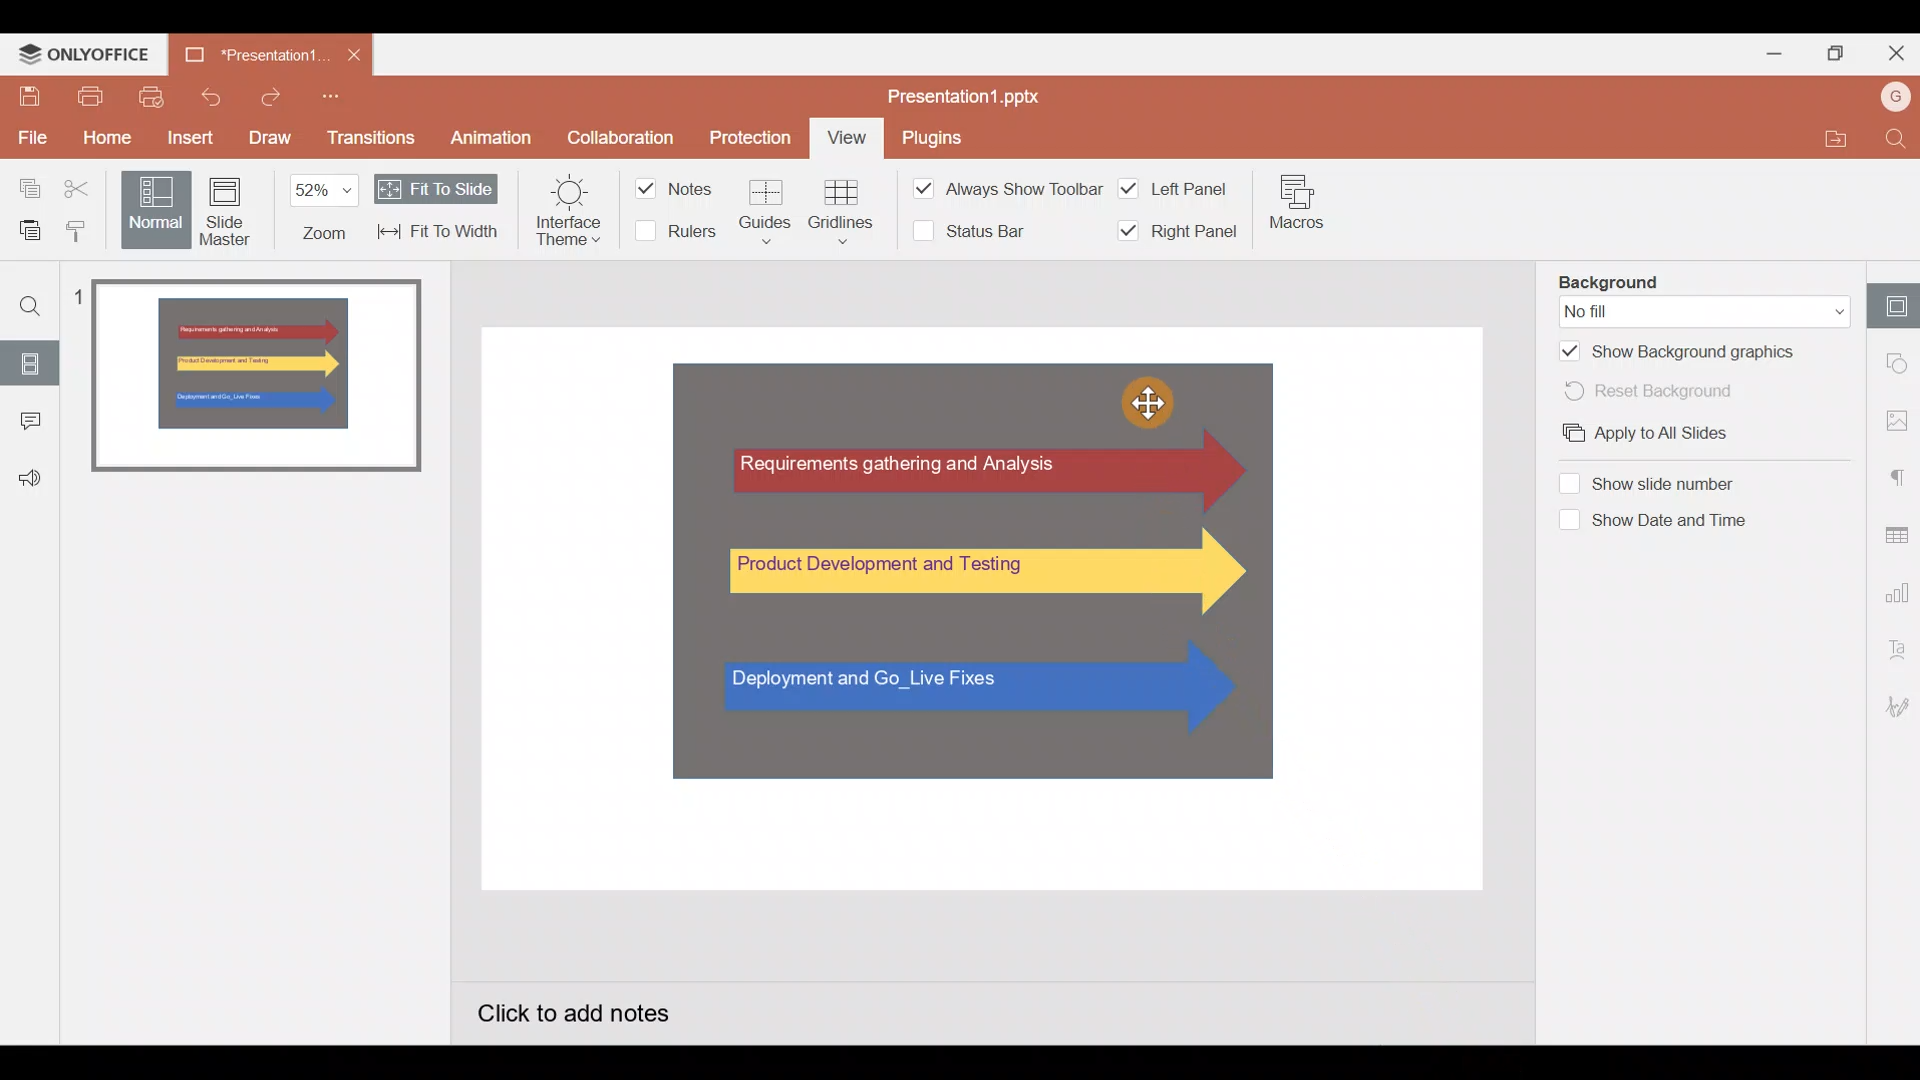 The image size is (1920, 1080). I want to click on Draw, so click(270, 135).